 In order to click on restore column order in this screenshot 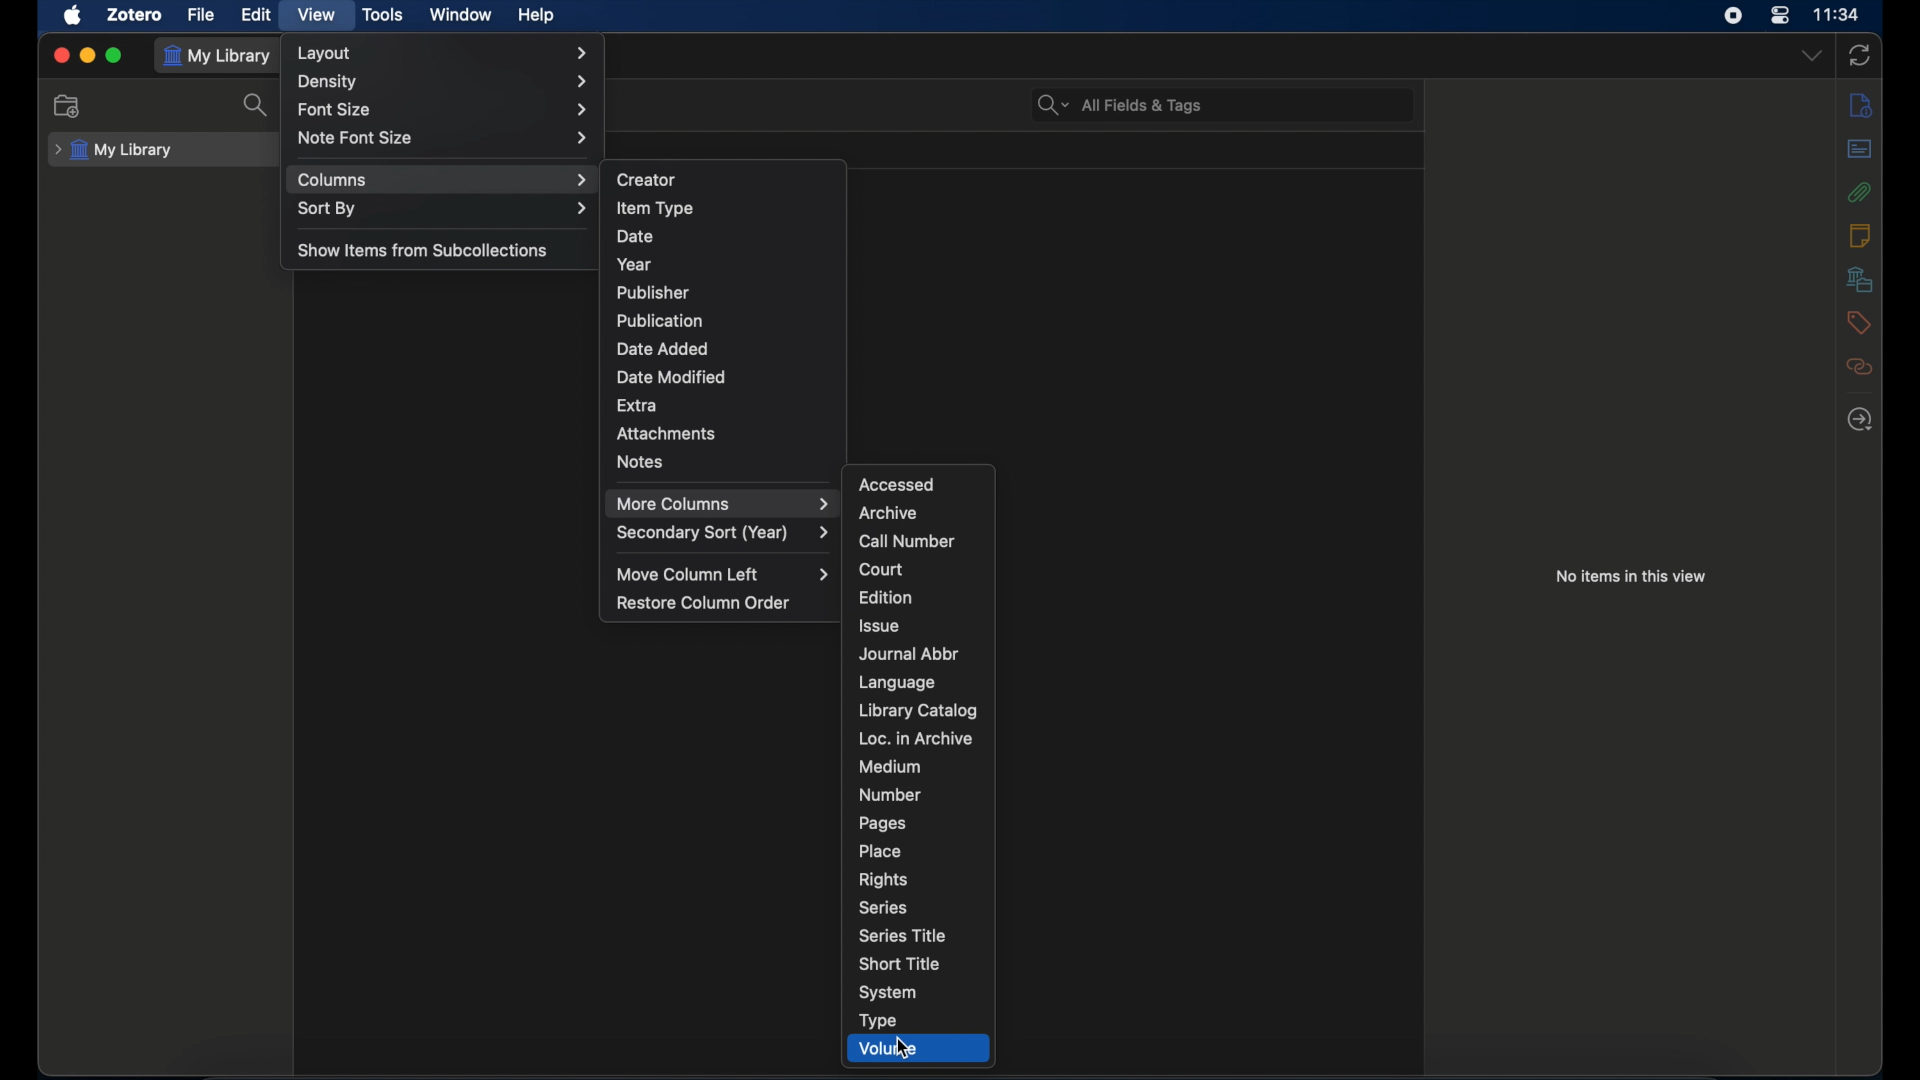, I will do `click(703, 603)`.